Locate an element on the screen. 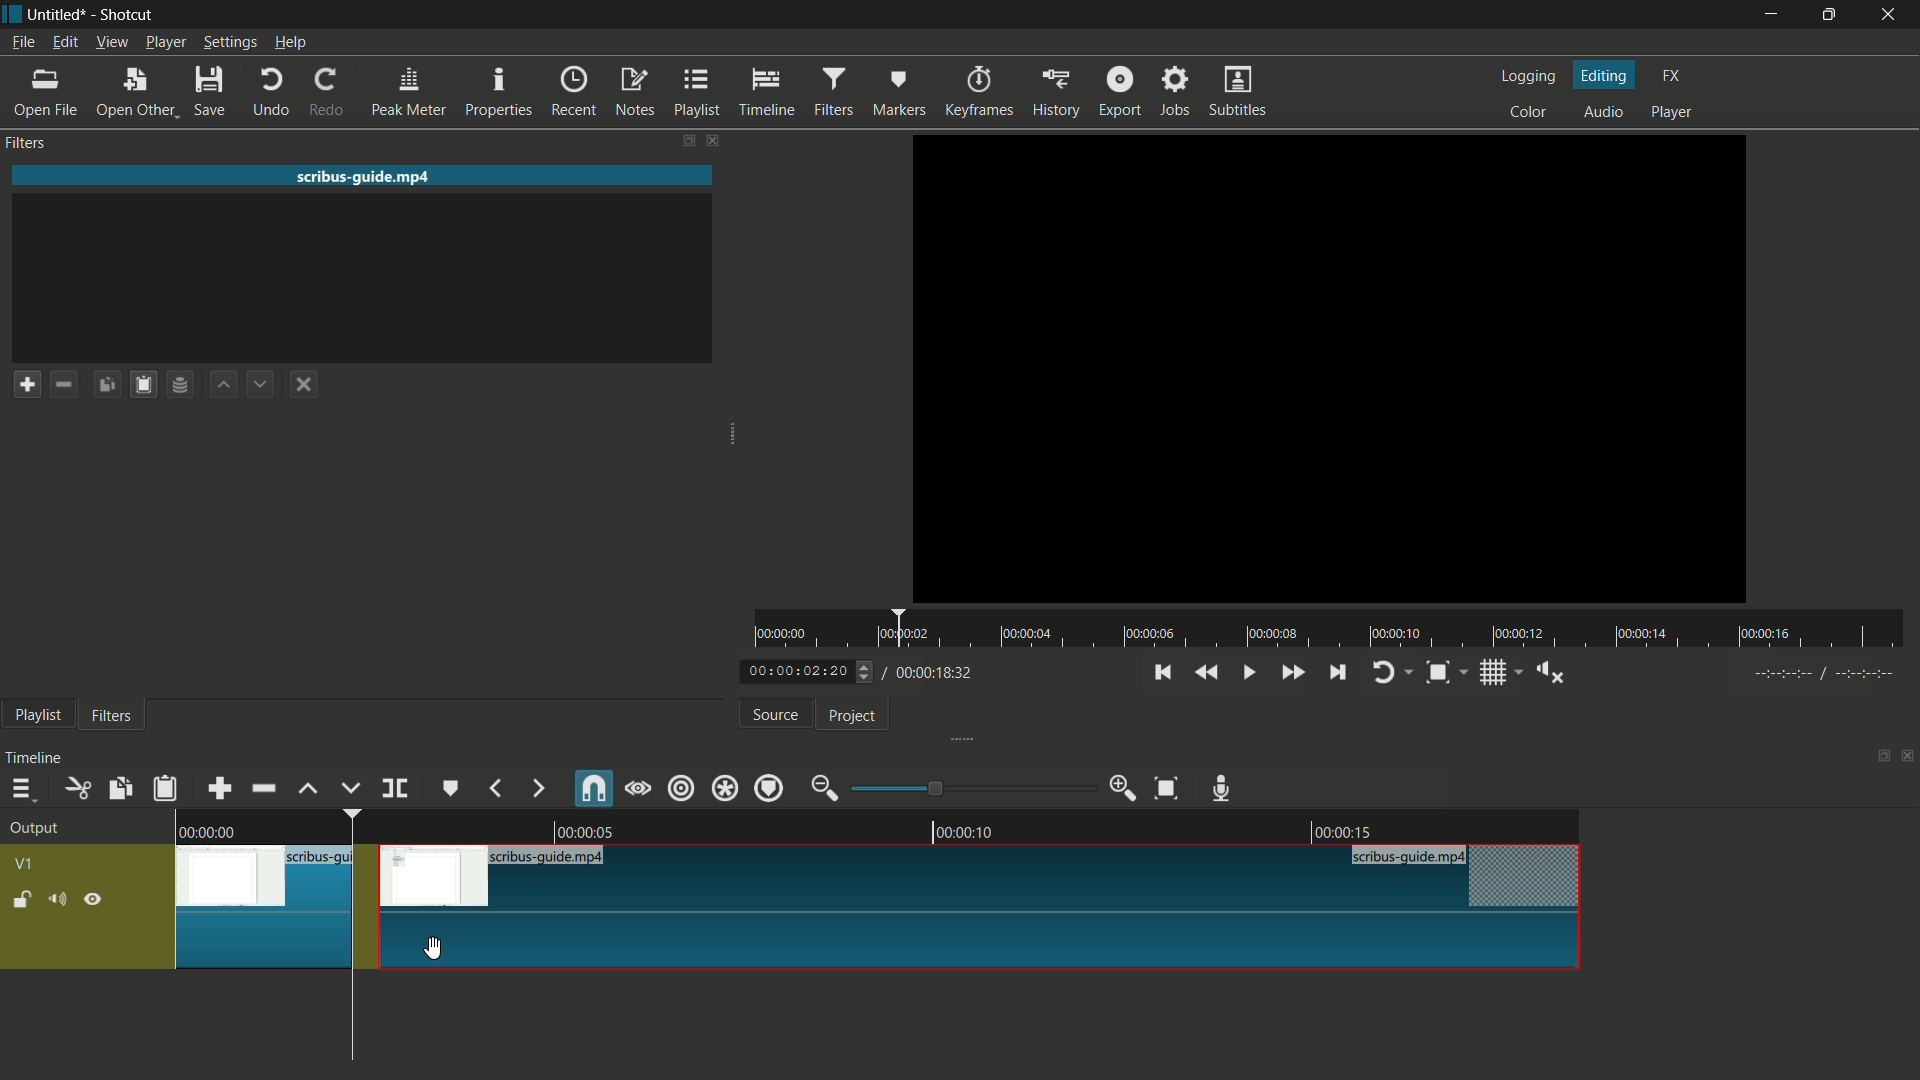 This screenshot has width=1920, height=1080. recent is located at coordinates (575, 92).